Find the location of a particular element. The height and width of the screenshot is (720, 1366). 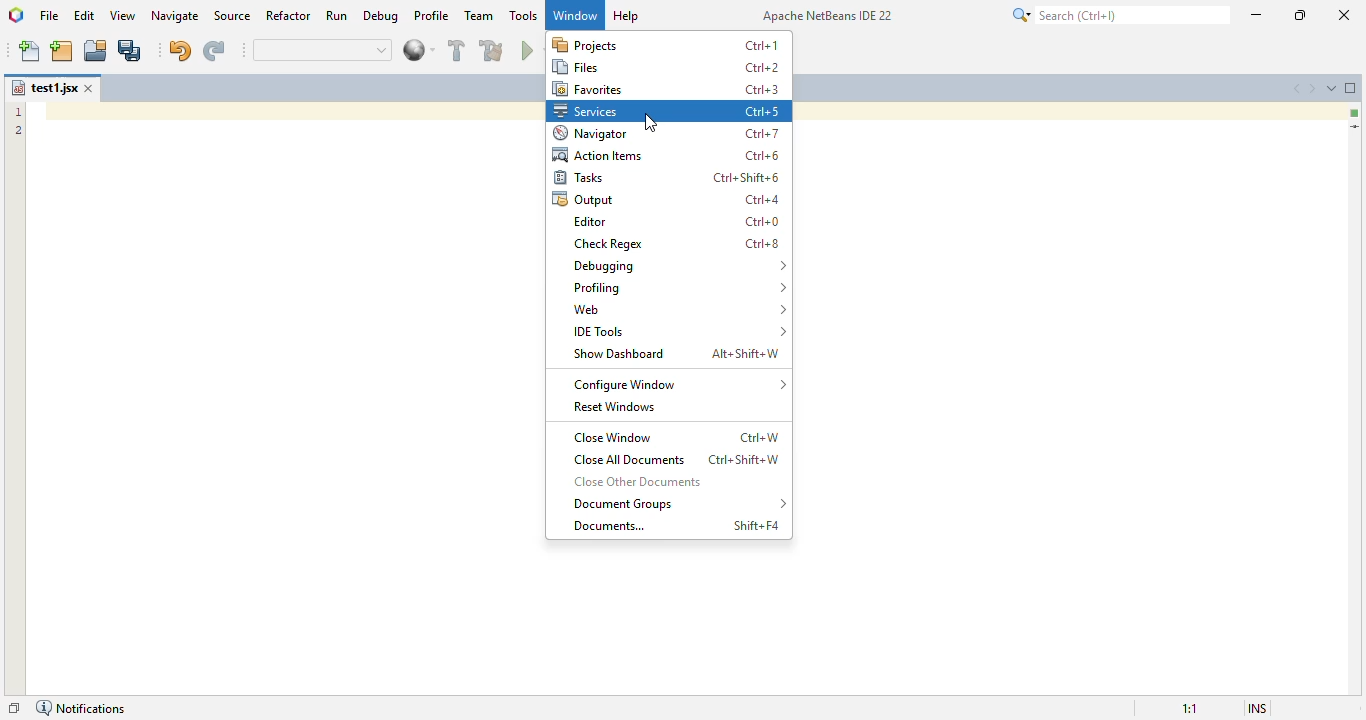

web is located at coordinates (679, 309).